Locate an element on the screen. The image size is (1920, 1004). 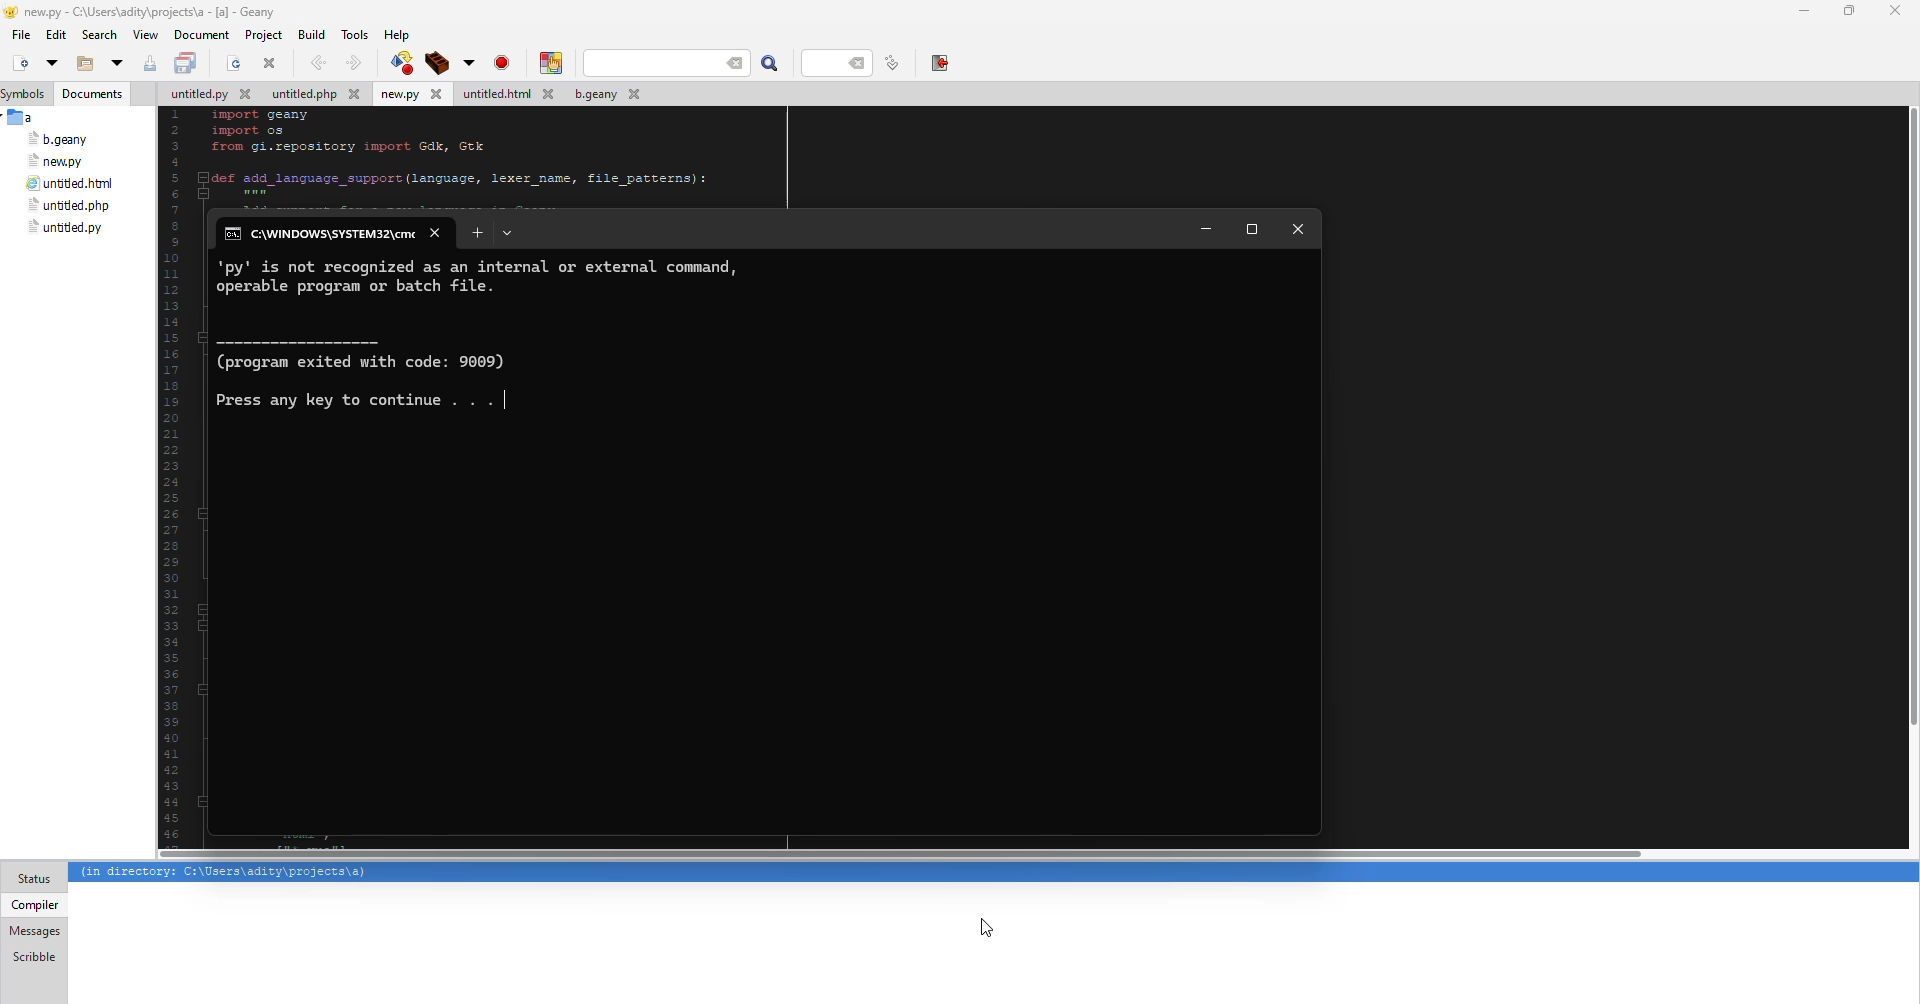
file is located at coordinates (606, 94).